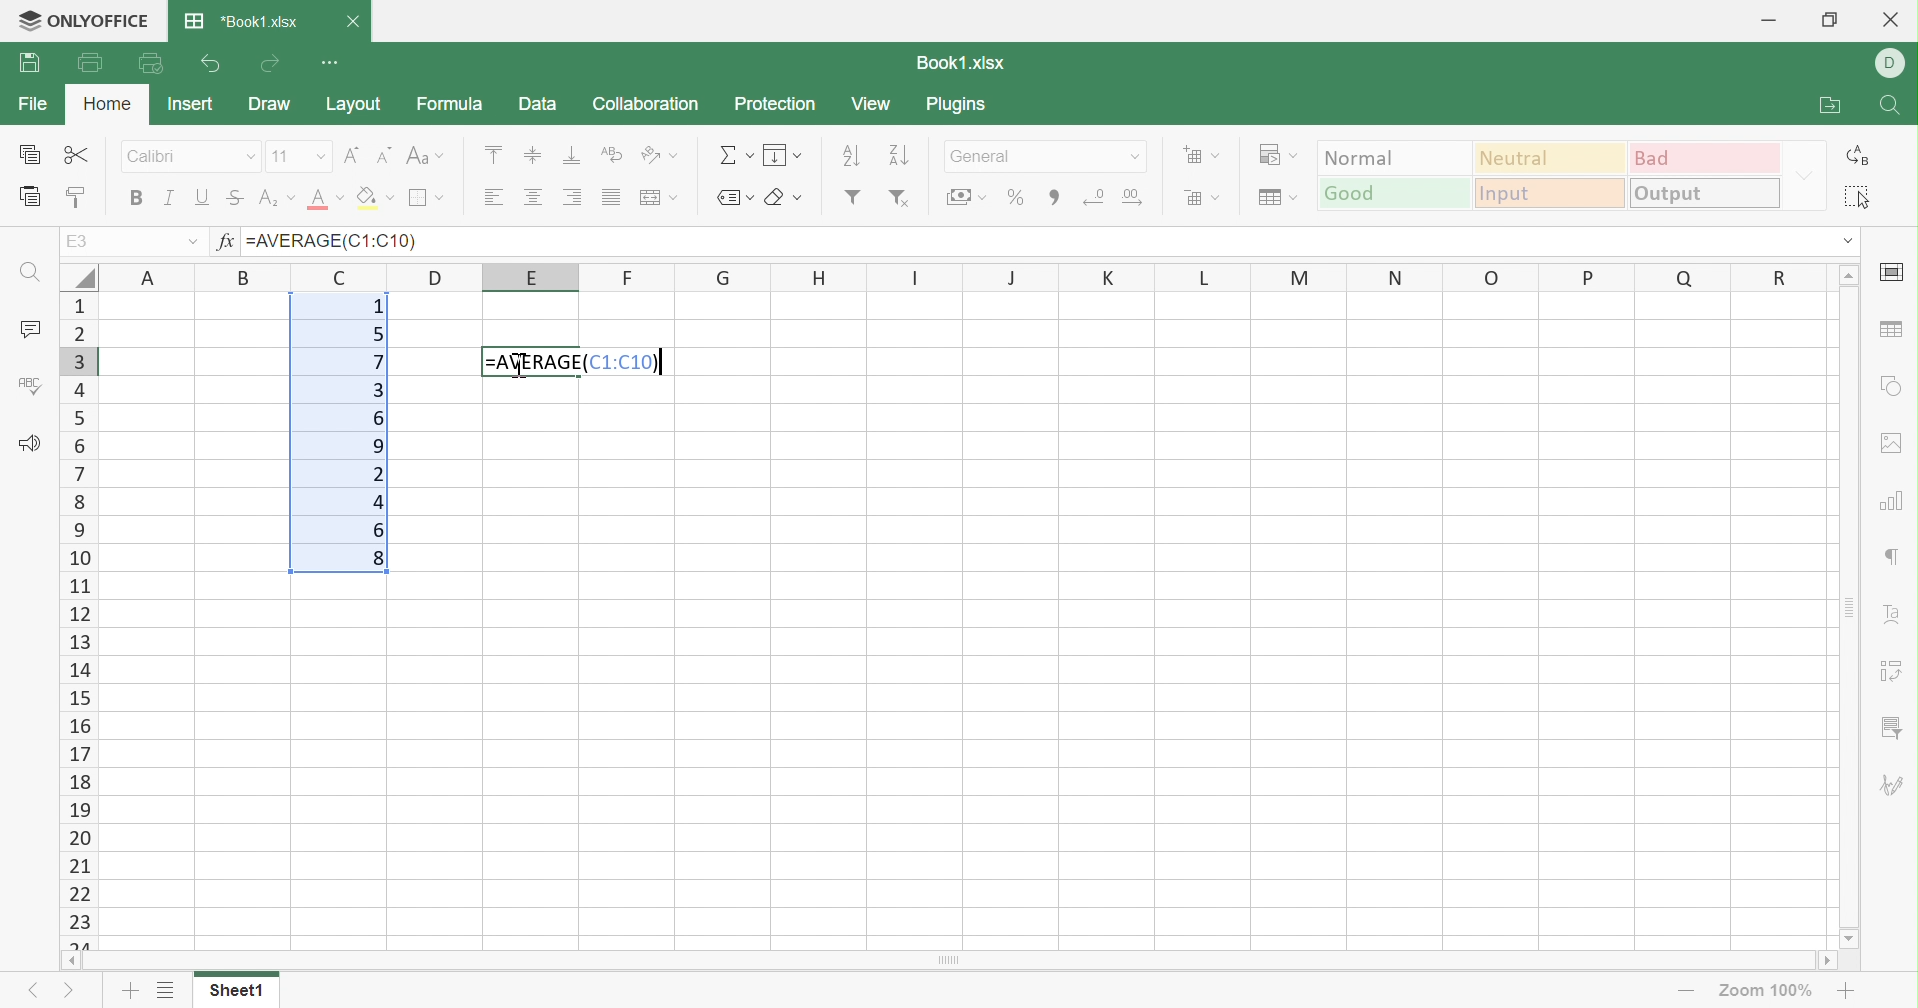  What do you see at coordinates (653, 104) in the screenshot?
I see `Collaboration` at bounding box center [653, 104].